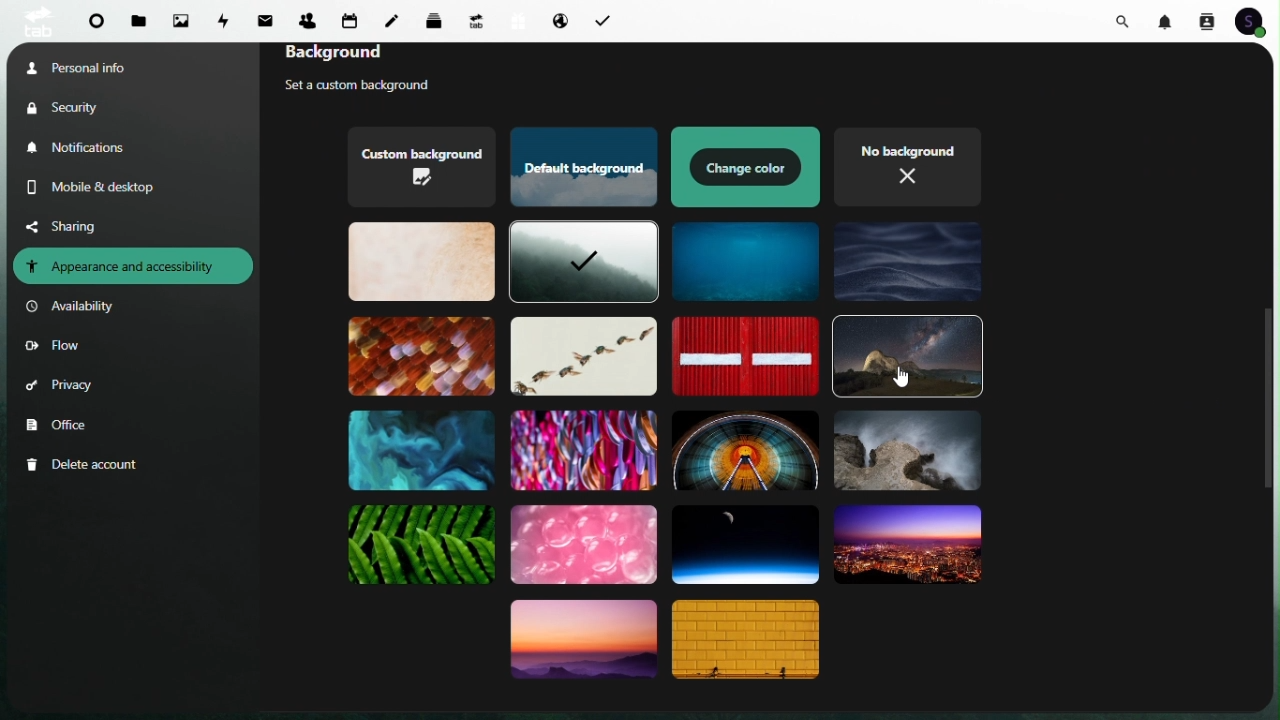  What do you see at coordinates (1126, 19) in the screenshot?
I see `Search` at bounding box center [1126, 19].